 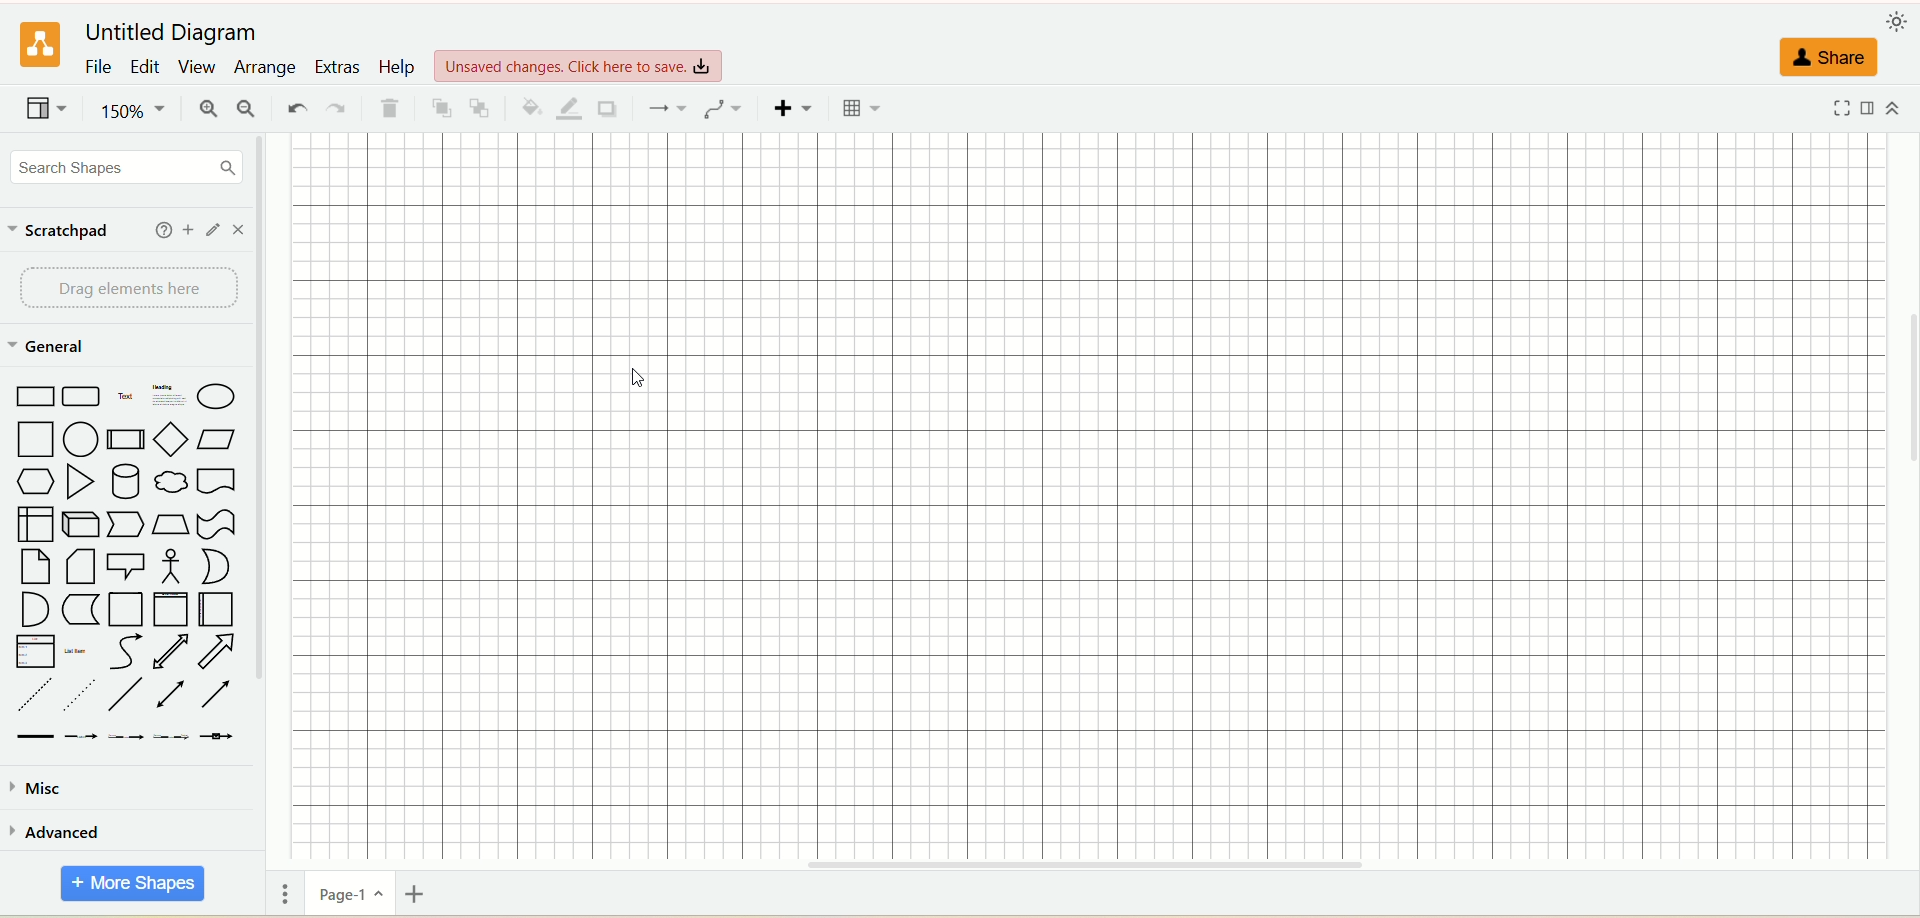 I want to click on more shapes, so click(x=131, y=884).